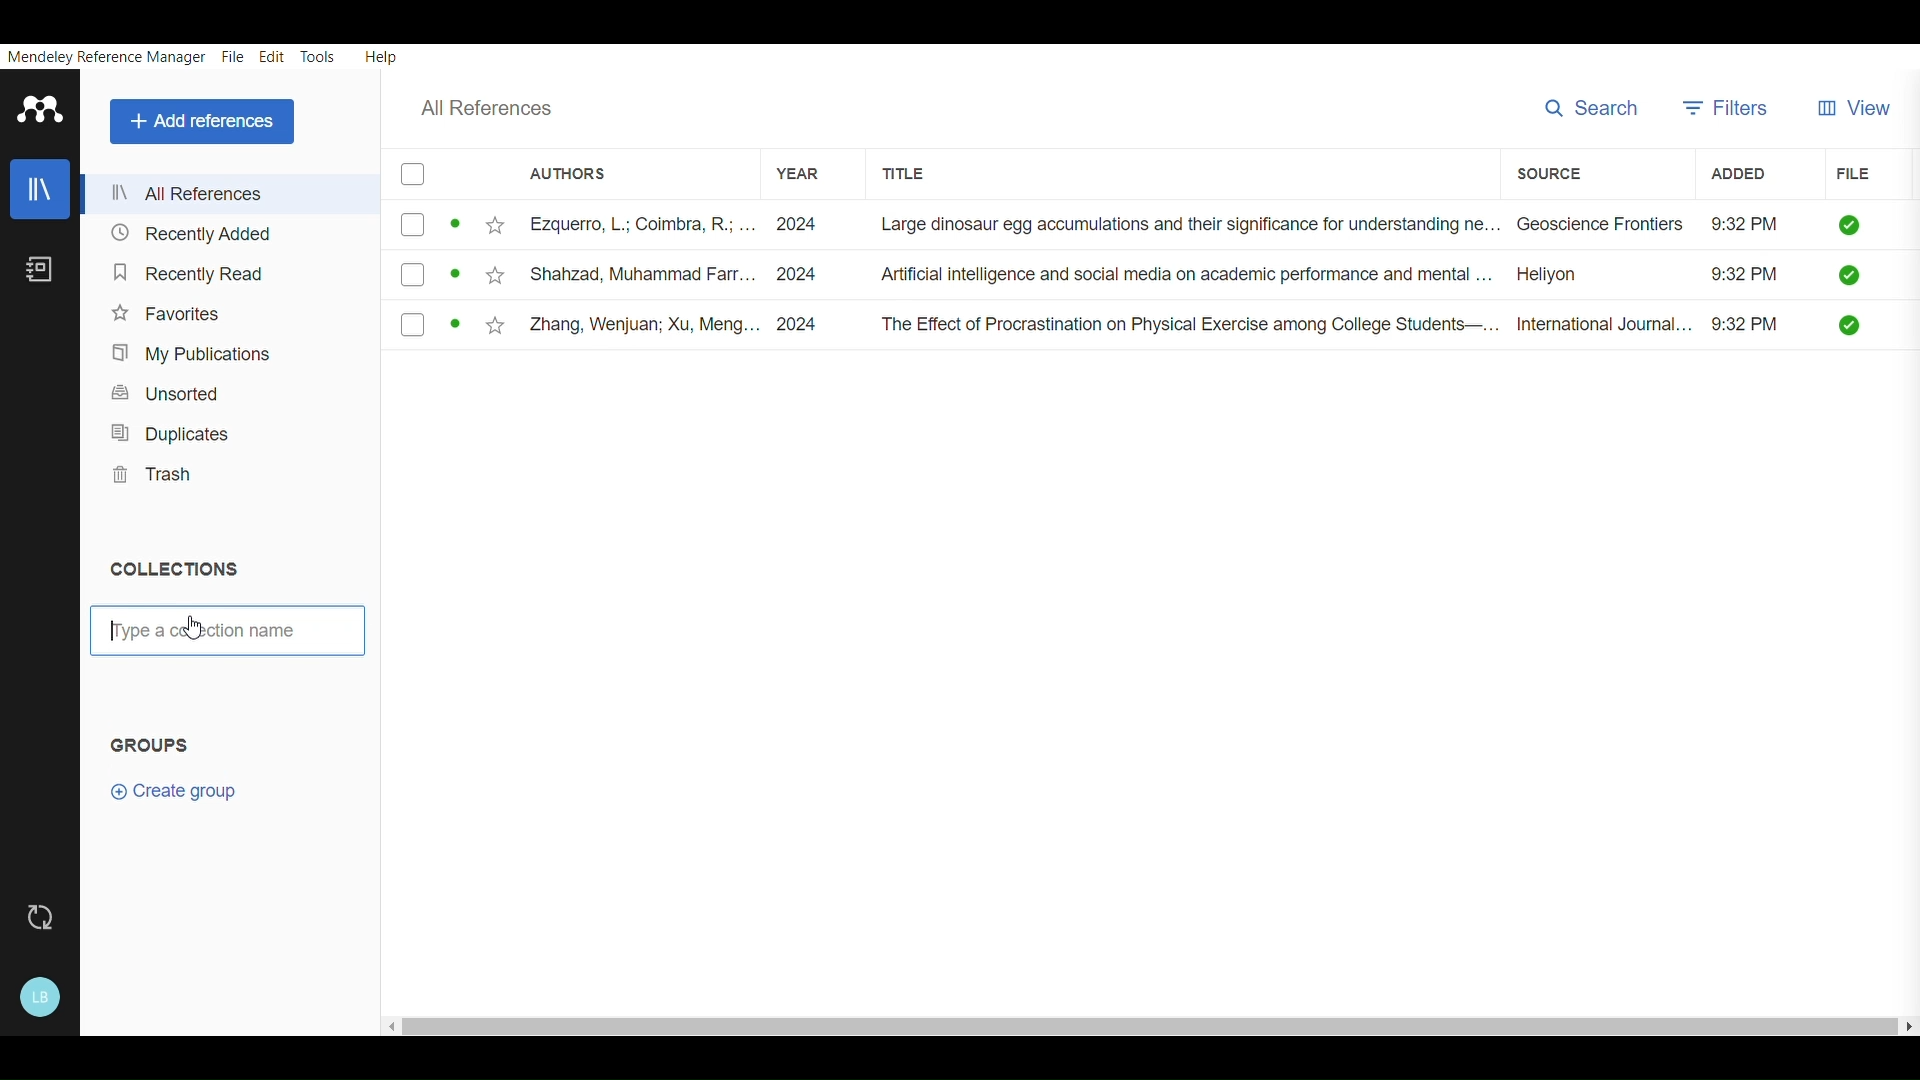  What do you see at coordinates (609, 271) in the screenshot?
I see `Shahzad, Muhammad Farr.` at bounding box center [609, 271].